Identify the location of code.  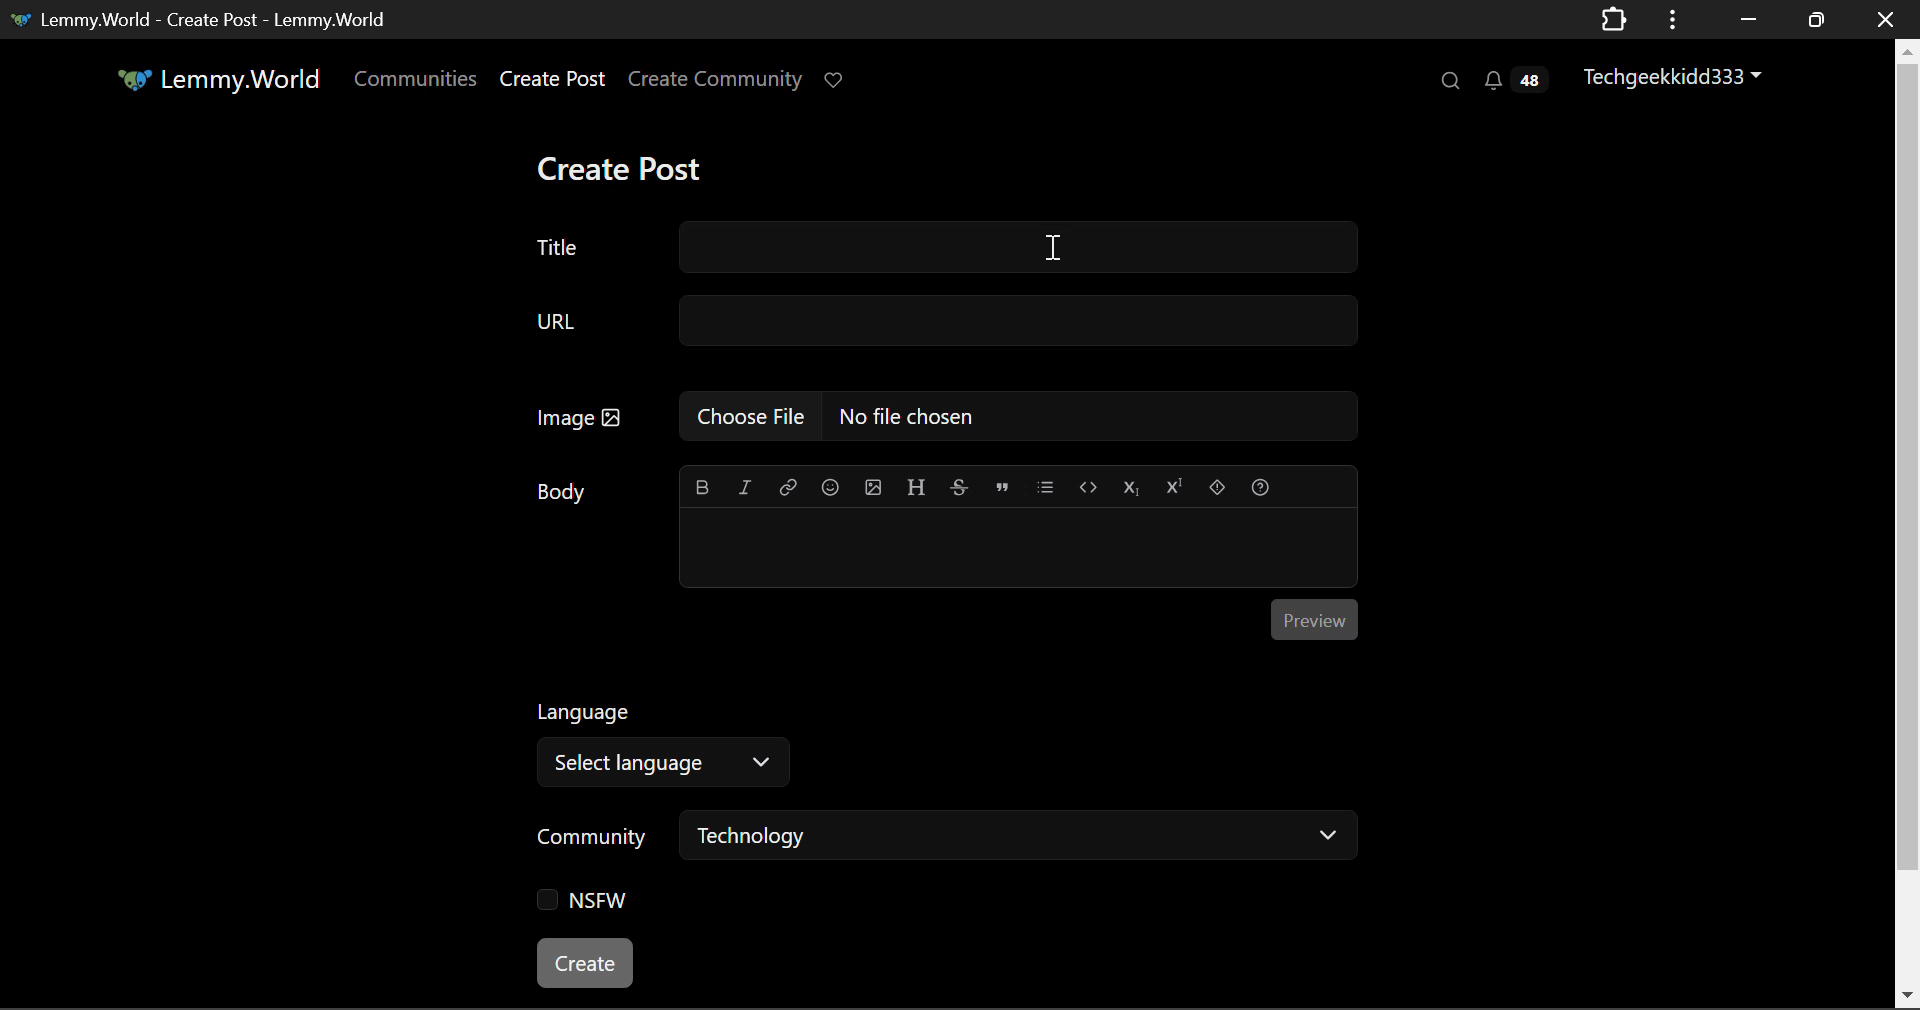
(1088, 486).